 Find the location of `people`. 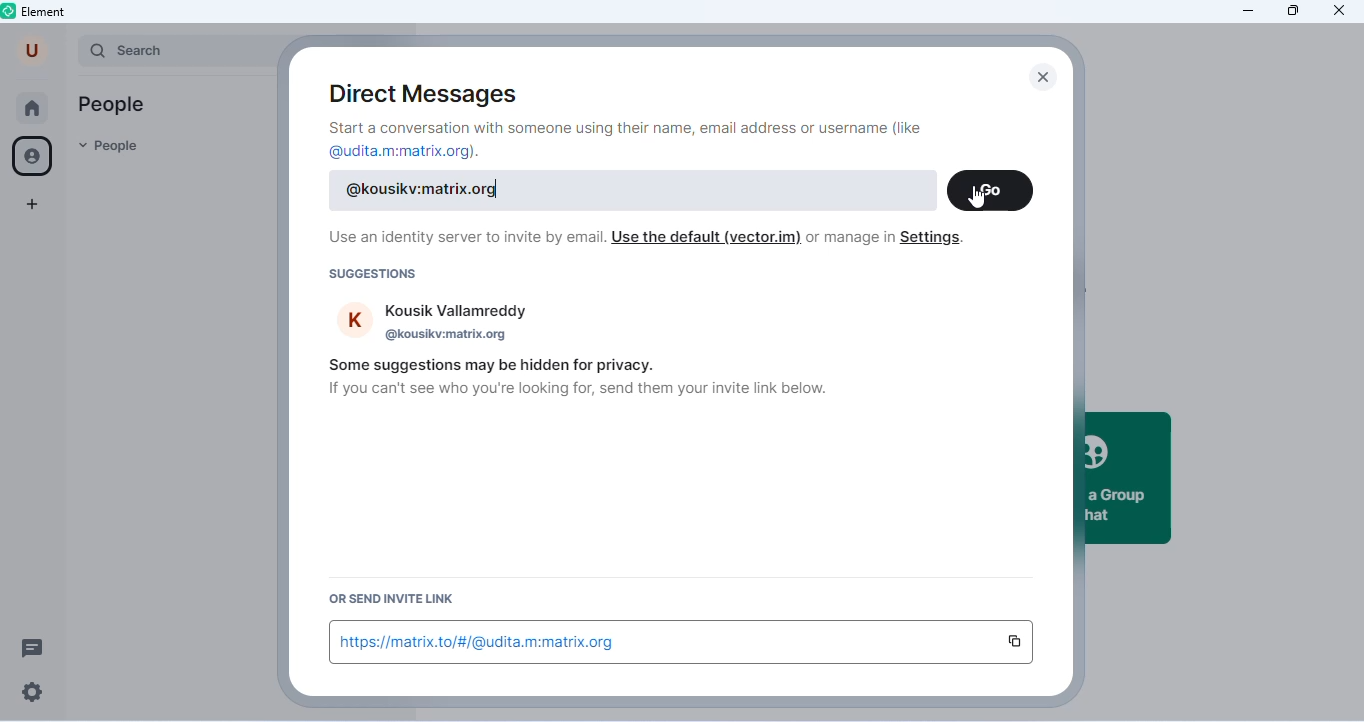

people is located at coordinates (114, 106).